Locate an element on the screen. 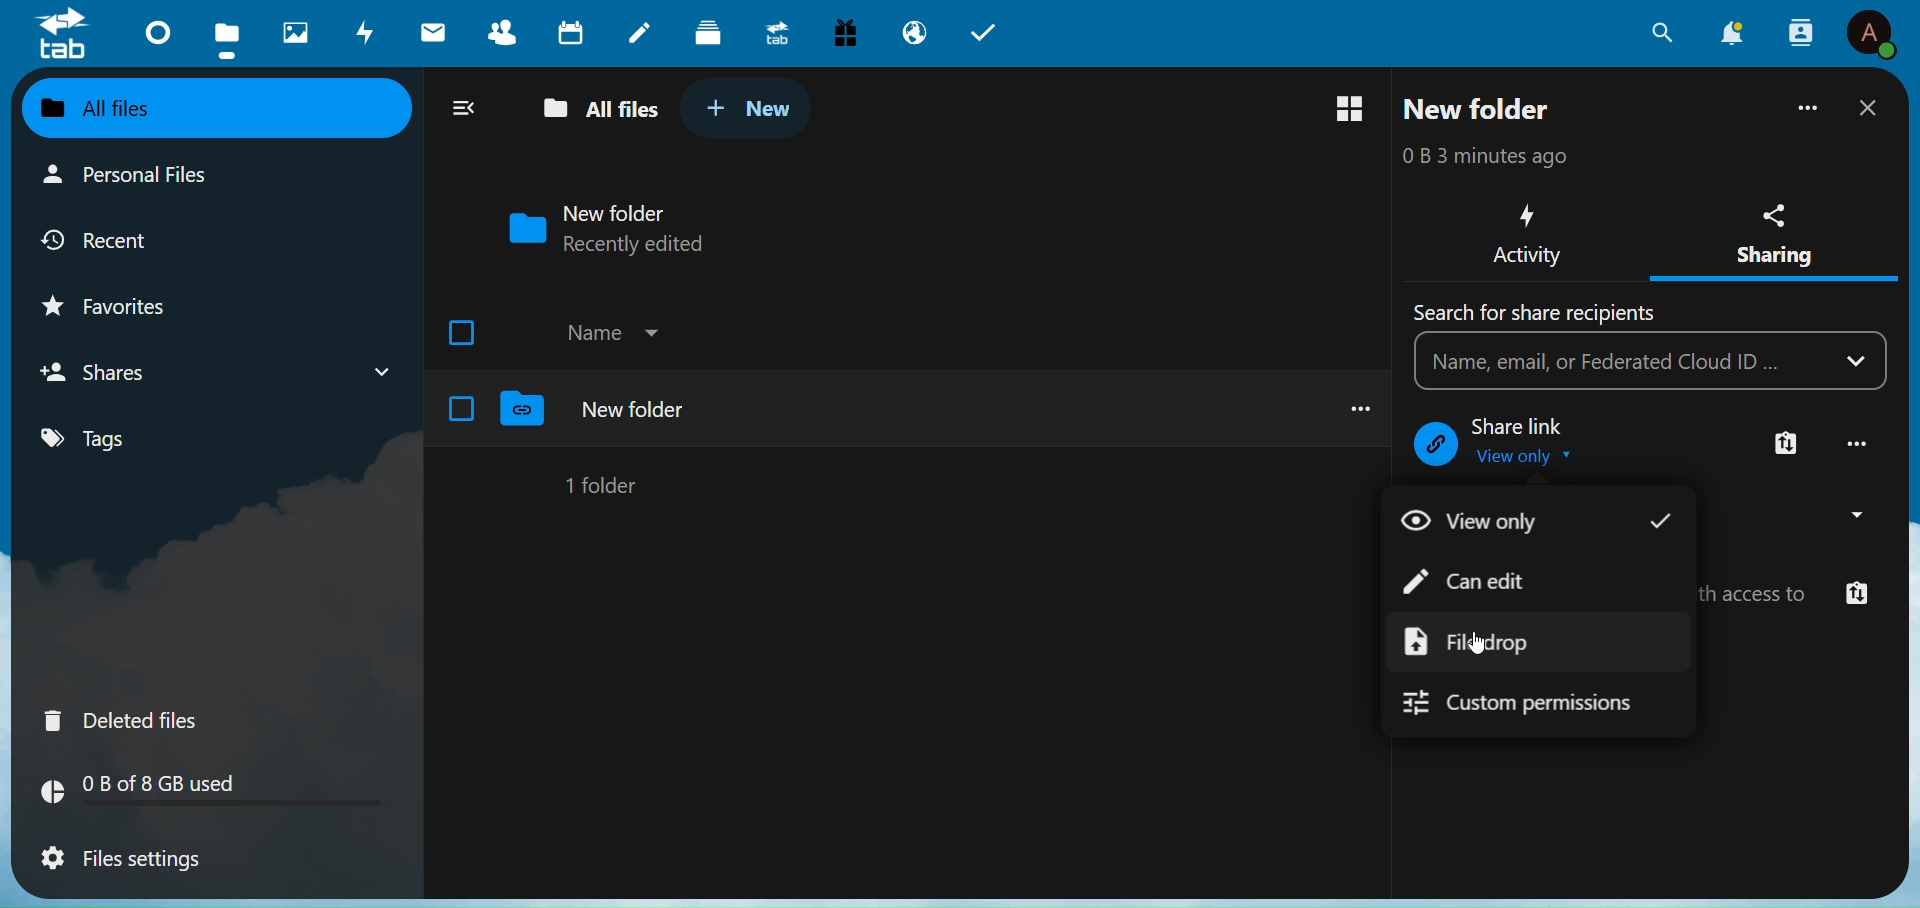 This screenshot has width=1920, height=908. Drop Down is located at coordinates (654, 329).